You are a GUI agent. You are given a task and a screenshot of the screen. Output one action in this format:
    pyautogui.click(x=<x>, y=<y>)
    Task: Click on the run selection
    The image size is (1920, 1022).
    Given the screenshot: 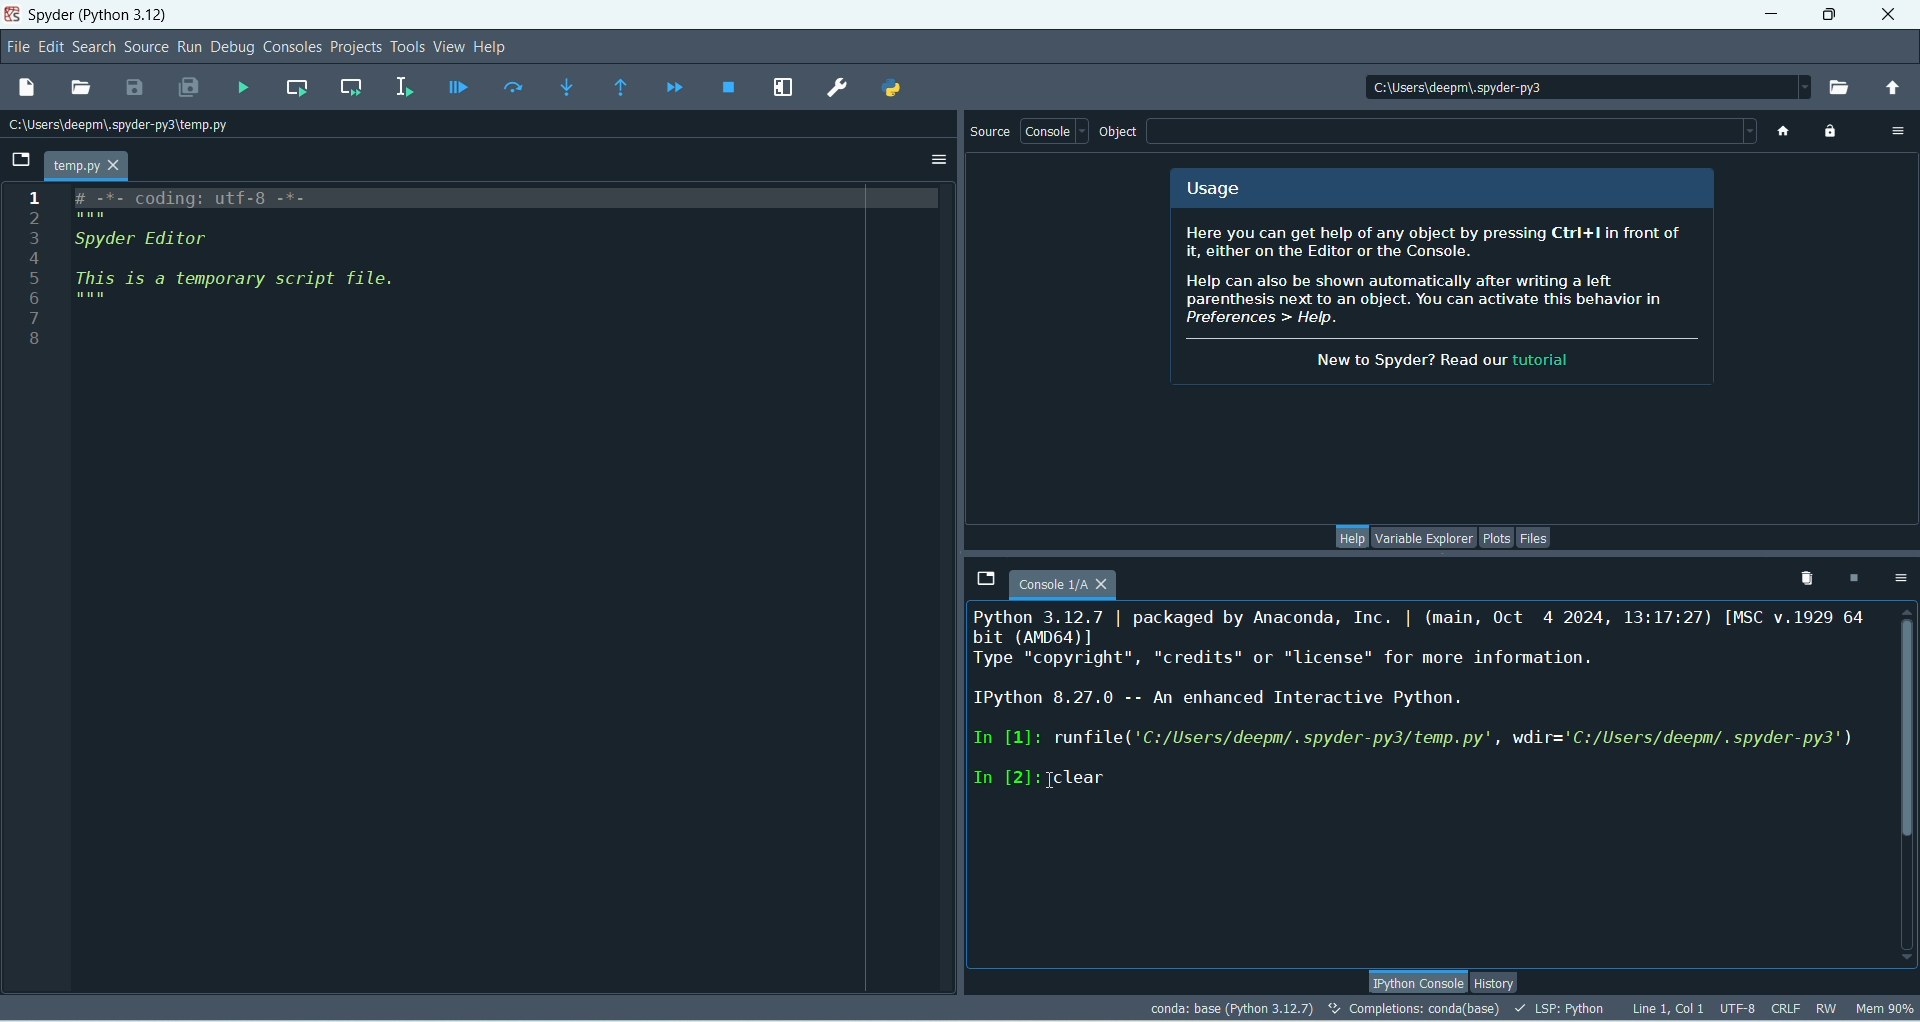 What is the action you would take?
    pyautogui.click(x=404, y=88)
    